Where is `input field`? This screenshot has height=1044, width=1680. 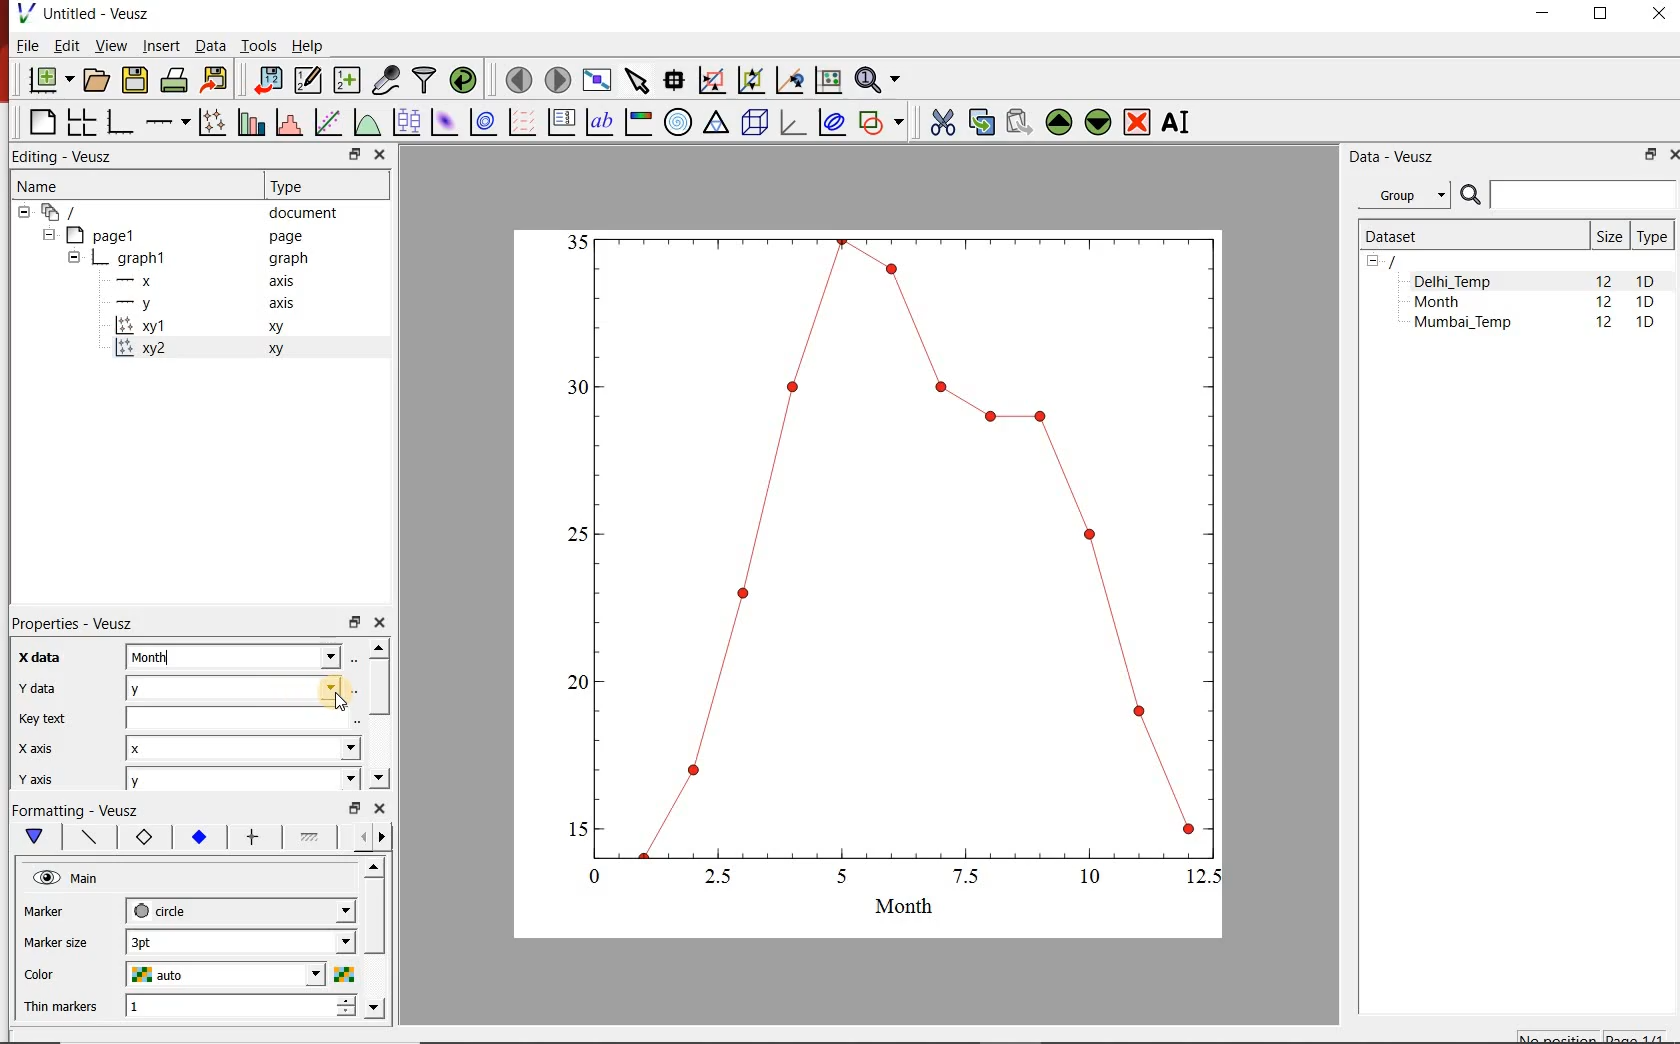
input field is located at coordinates (245, 717).